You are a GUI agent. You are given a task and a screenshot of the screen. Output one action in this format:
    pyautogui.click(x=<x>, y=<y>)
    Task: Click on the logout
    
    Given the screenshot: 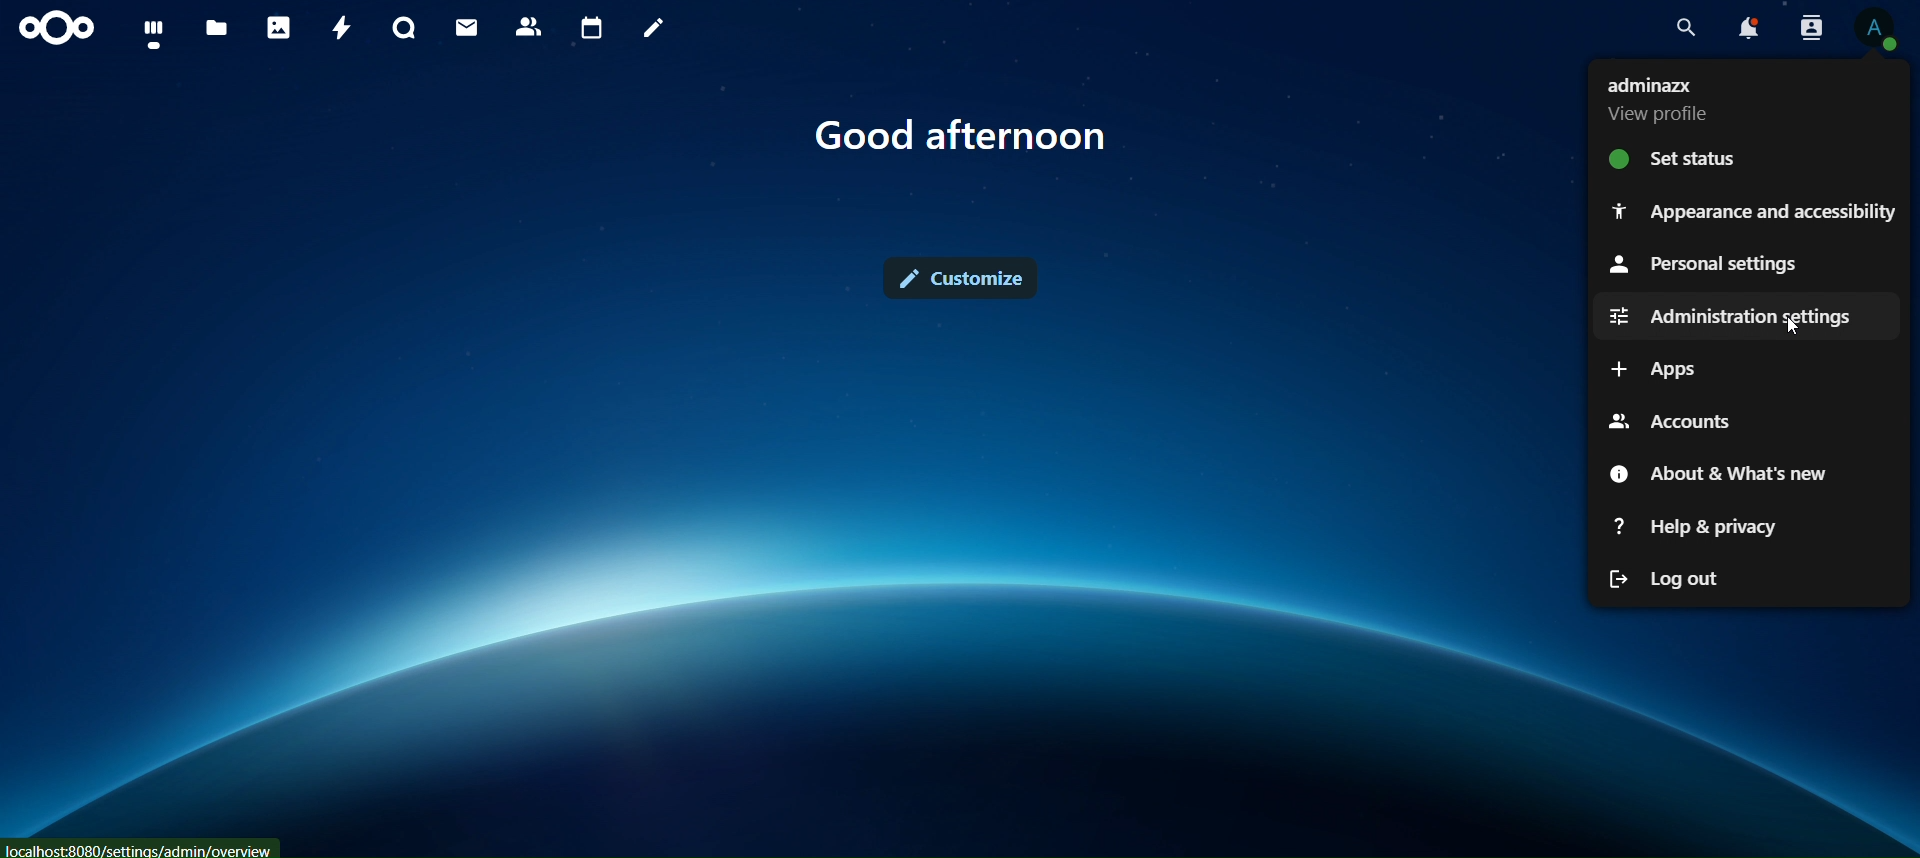 What is the action you would take?
    pyautogui.click(x=1668, y=576)
    